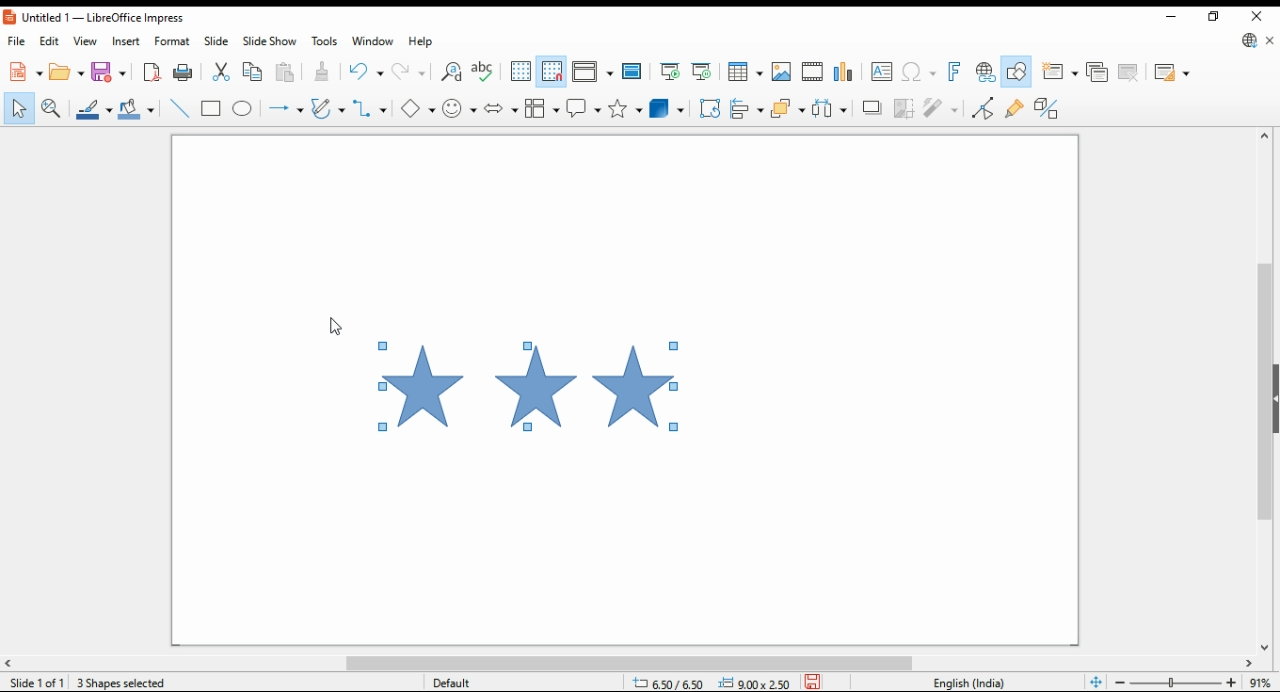  I want to click on duplicate slide, so click(1098, 72).